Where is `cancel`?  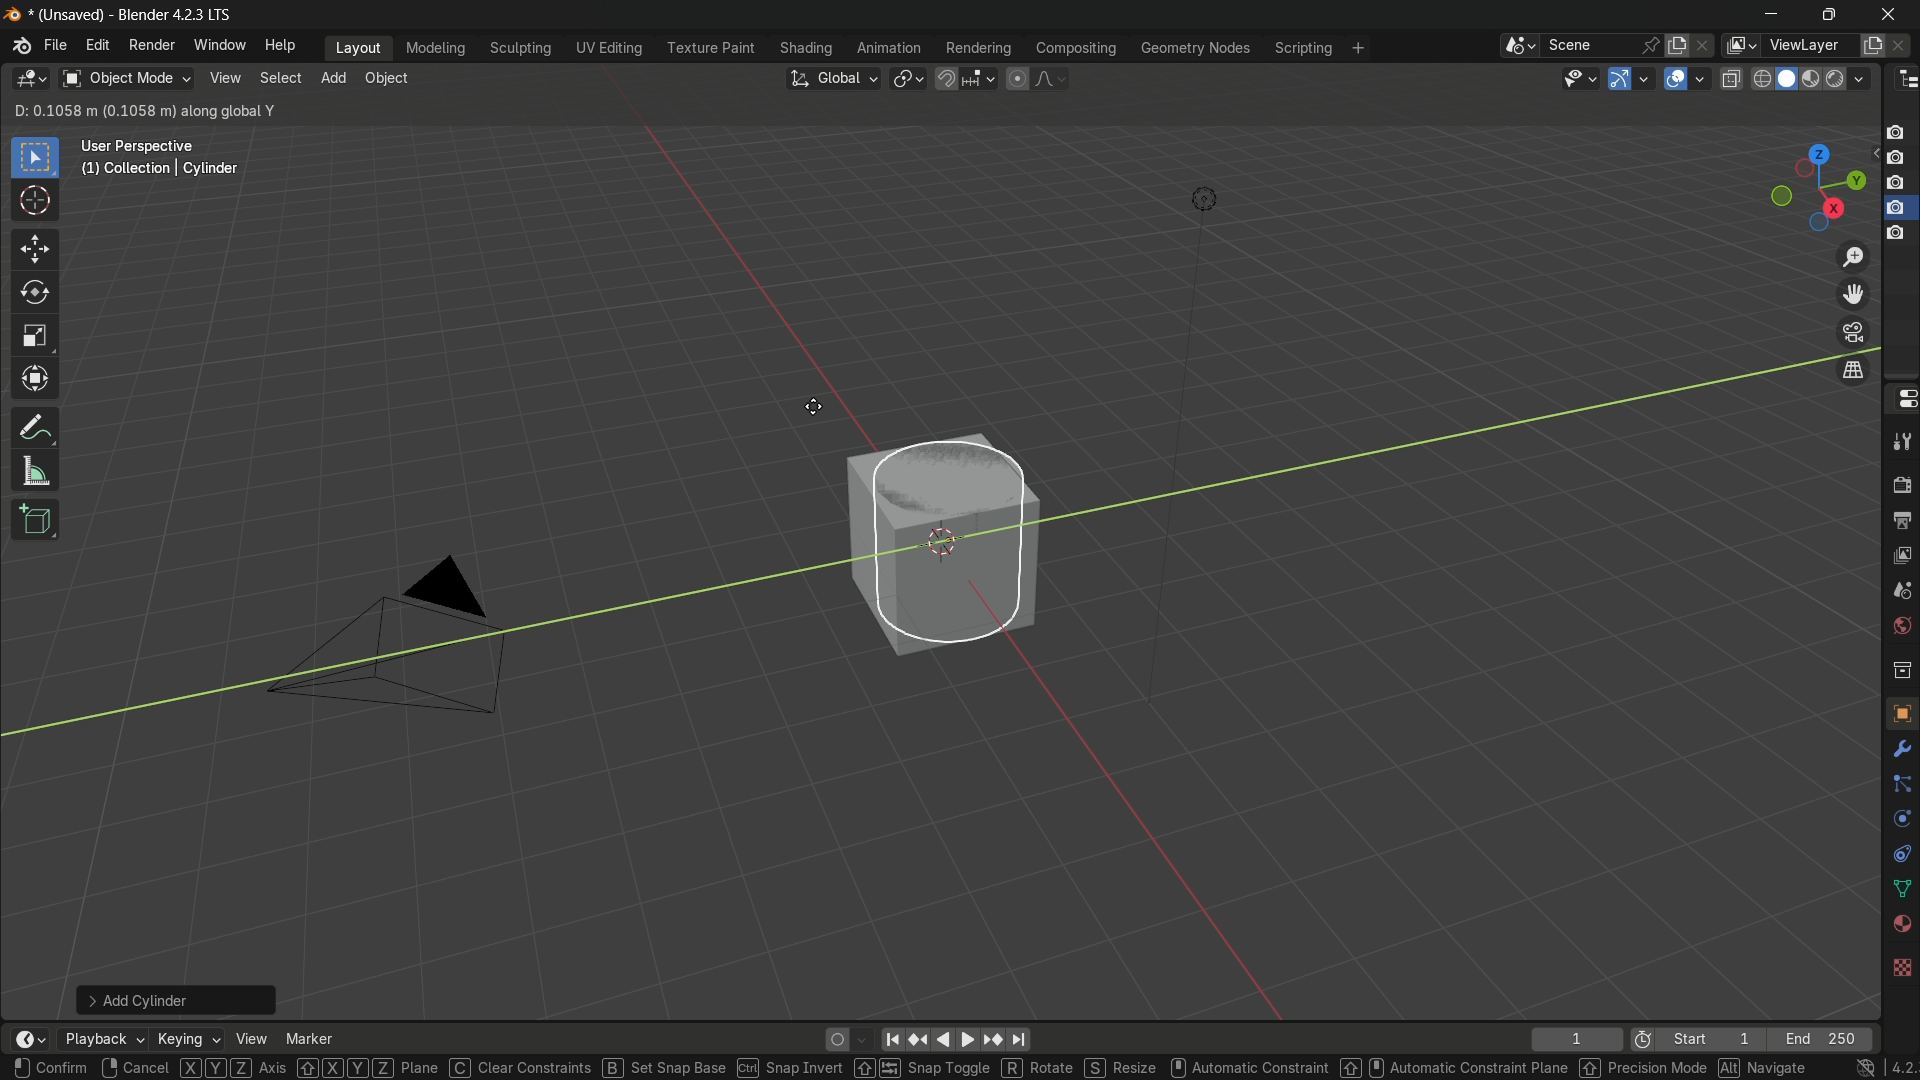
cancel is located at coordinates (133, 1068).